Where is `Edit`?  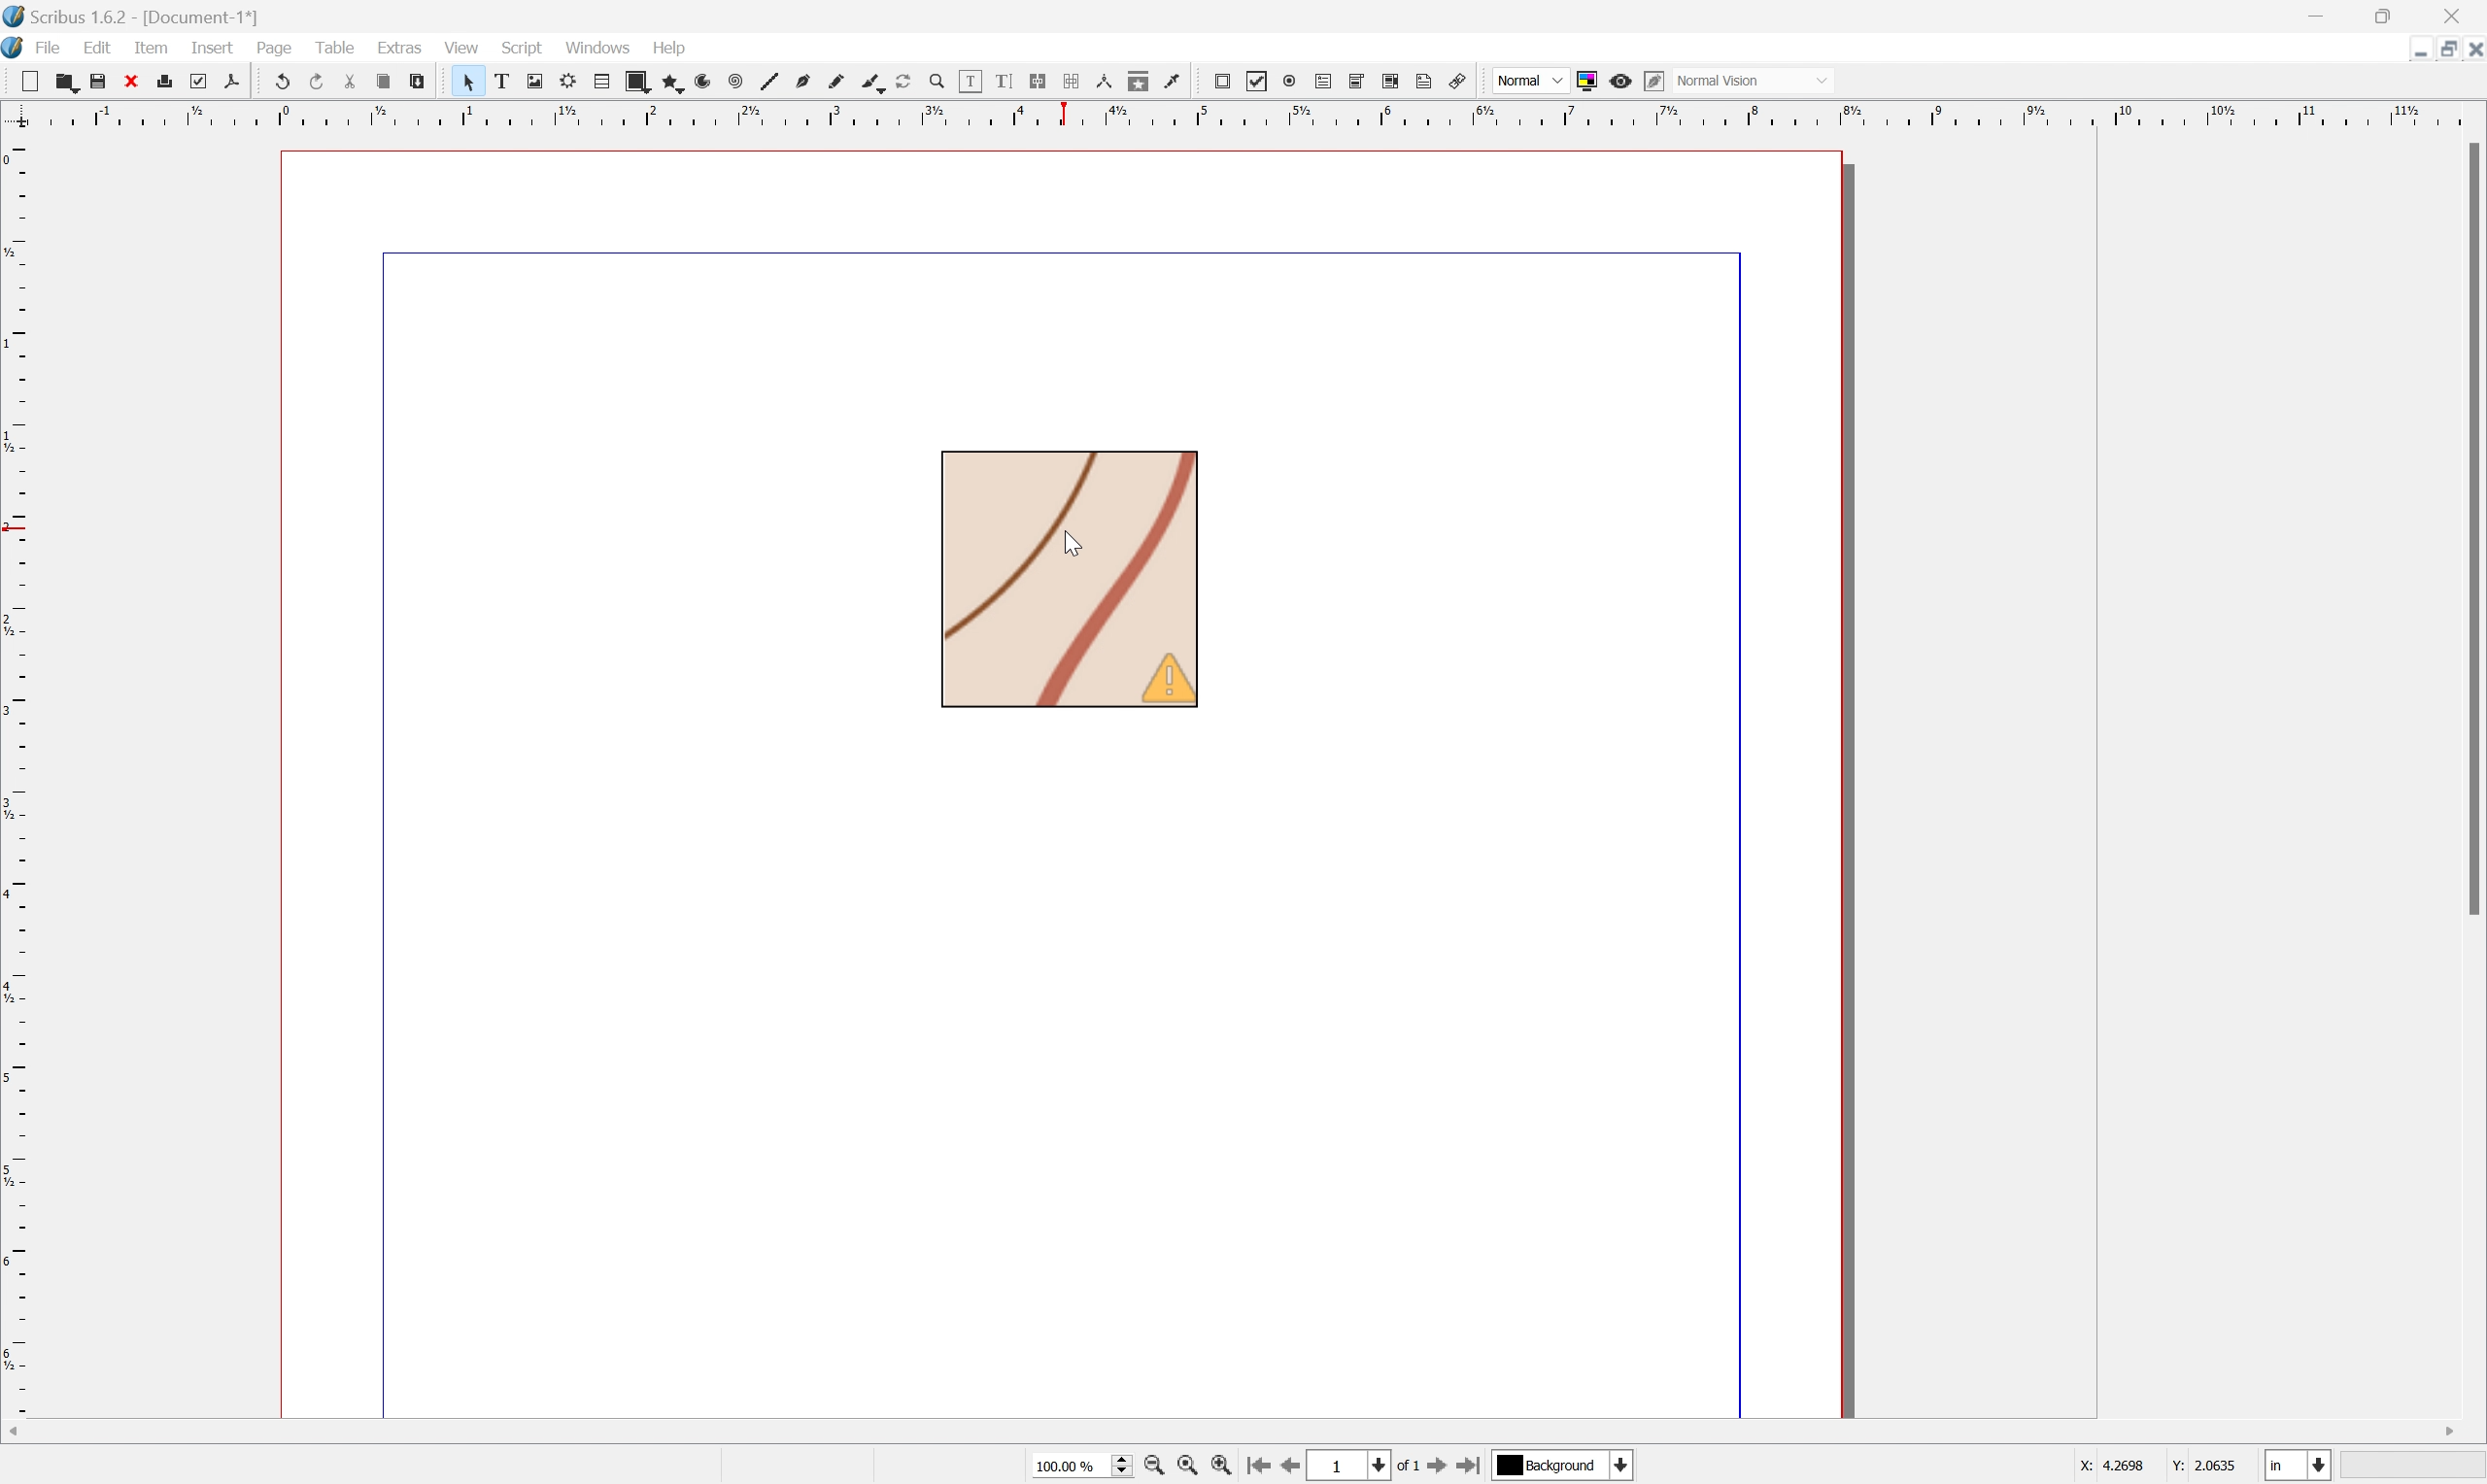
Edit is located at coordinates (99, 48).